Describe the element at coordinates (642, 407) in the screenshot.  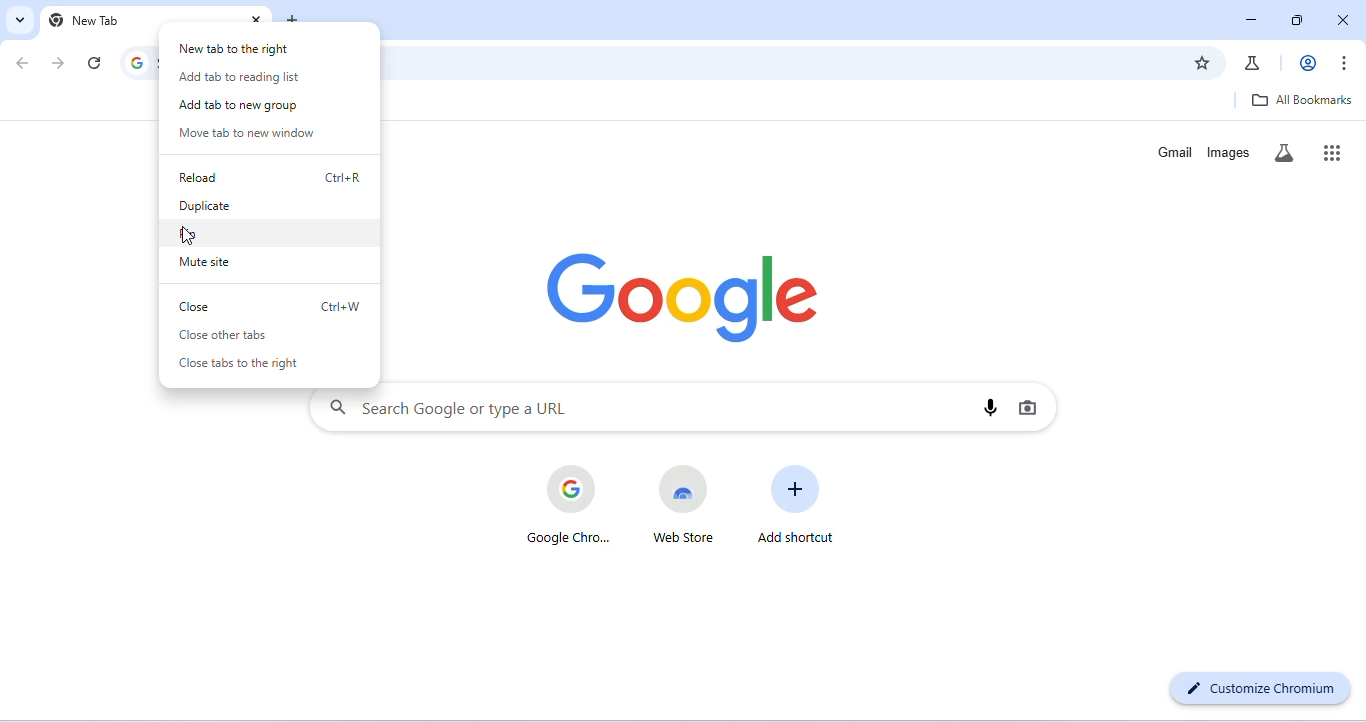
I see `search google or type a URL` at that location.